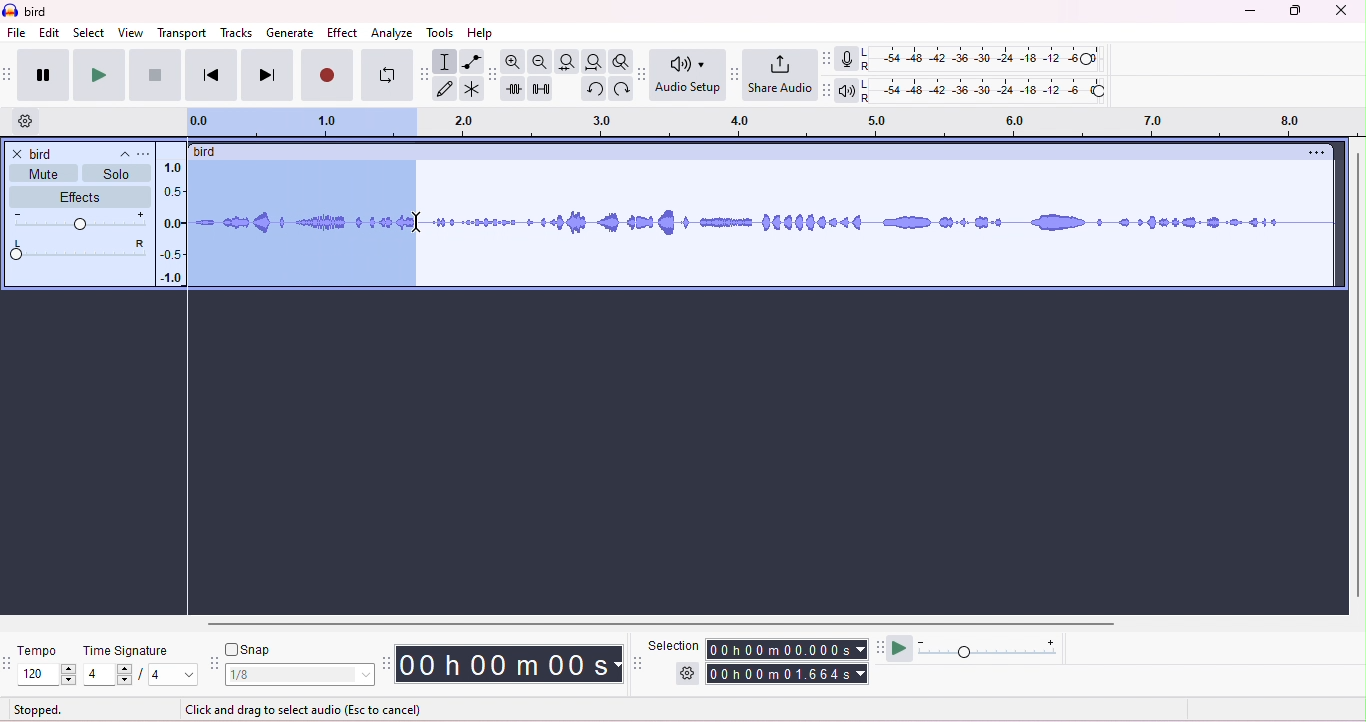 The image size is (1366, 722). What do you see at coordinates (784, 674) in the screenshot?
I see `00h 00m01.656s (end time) ` at bounding box center [784, 674].